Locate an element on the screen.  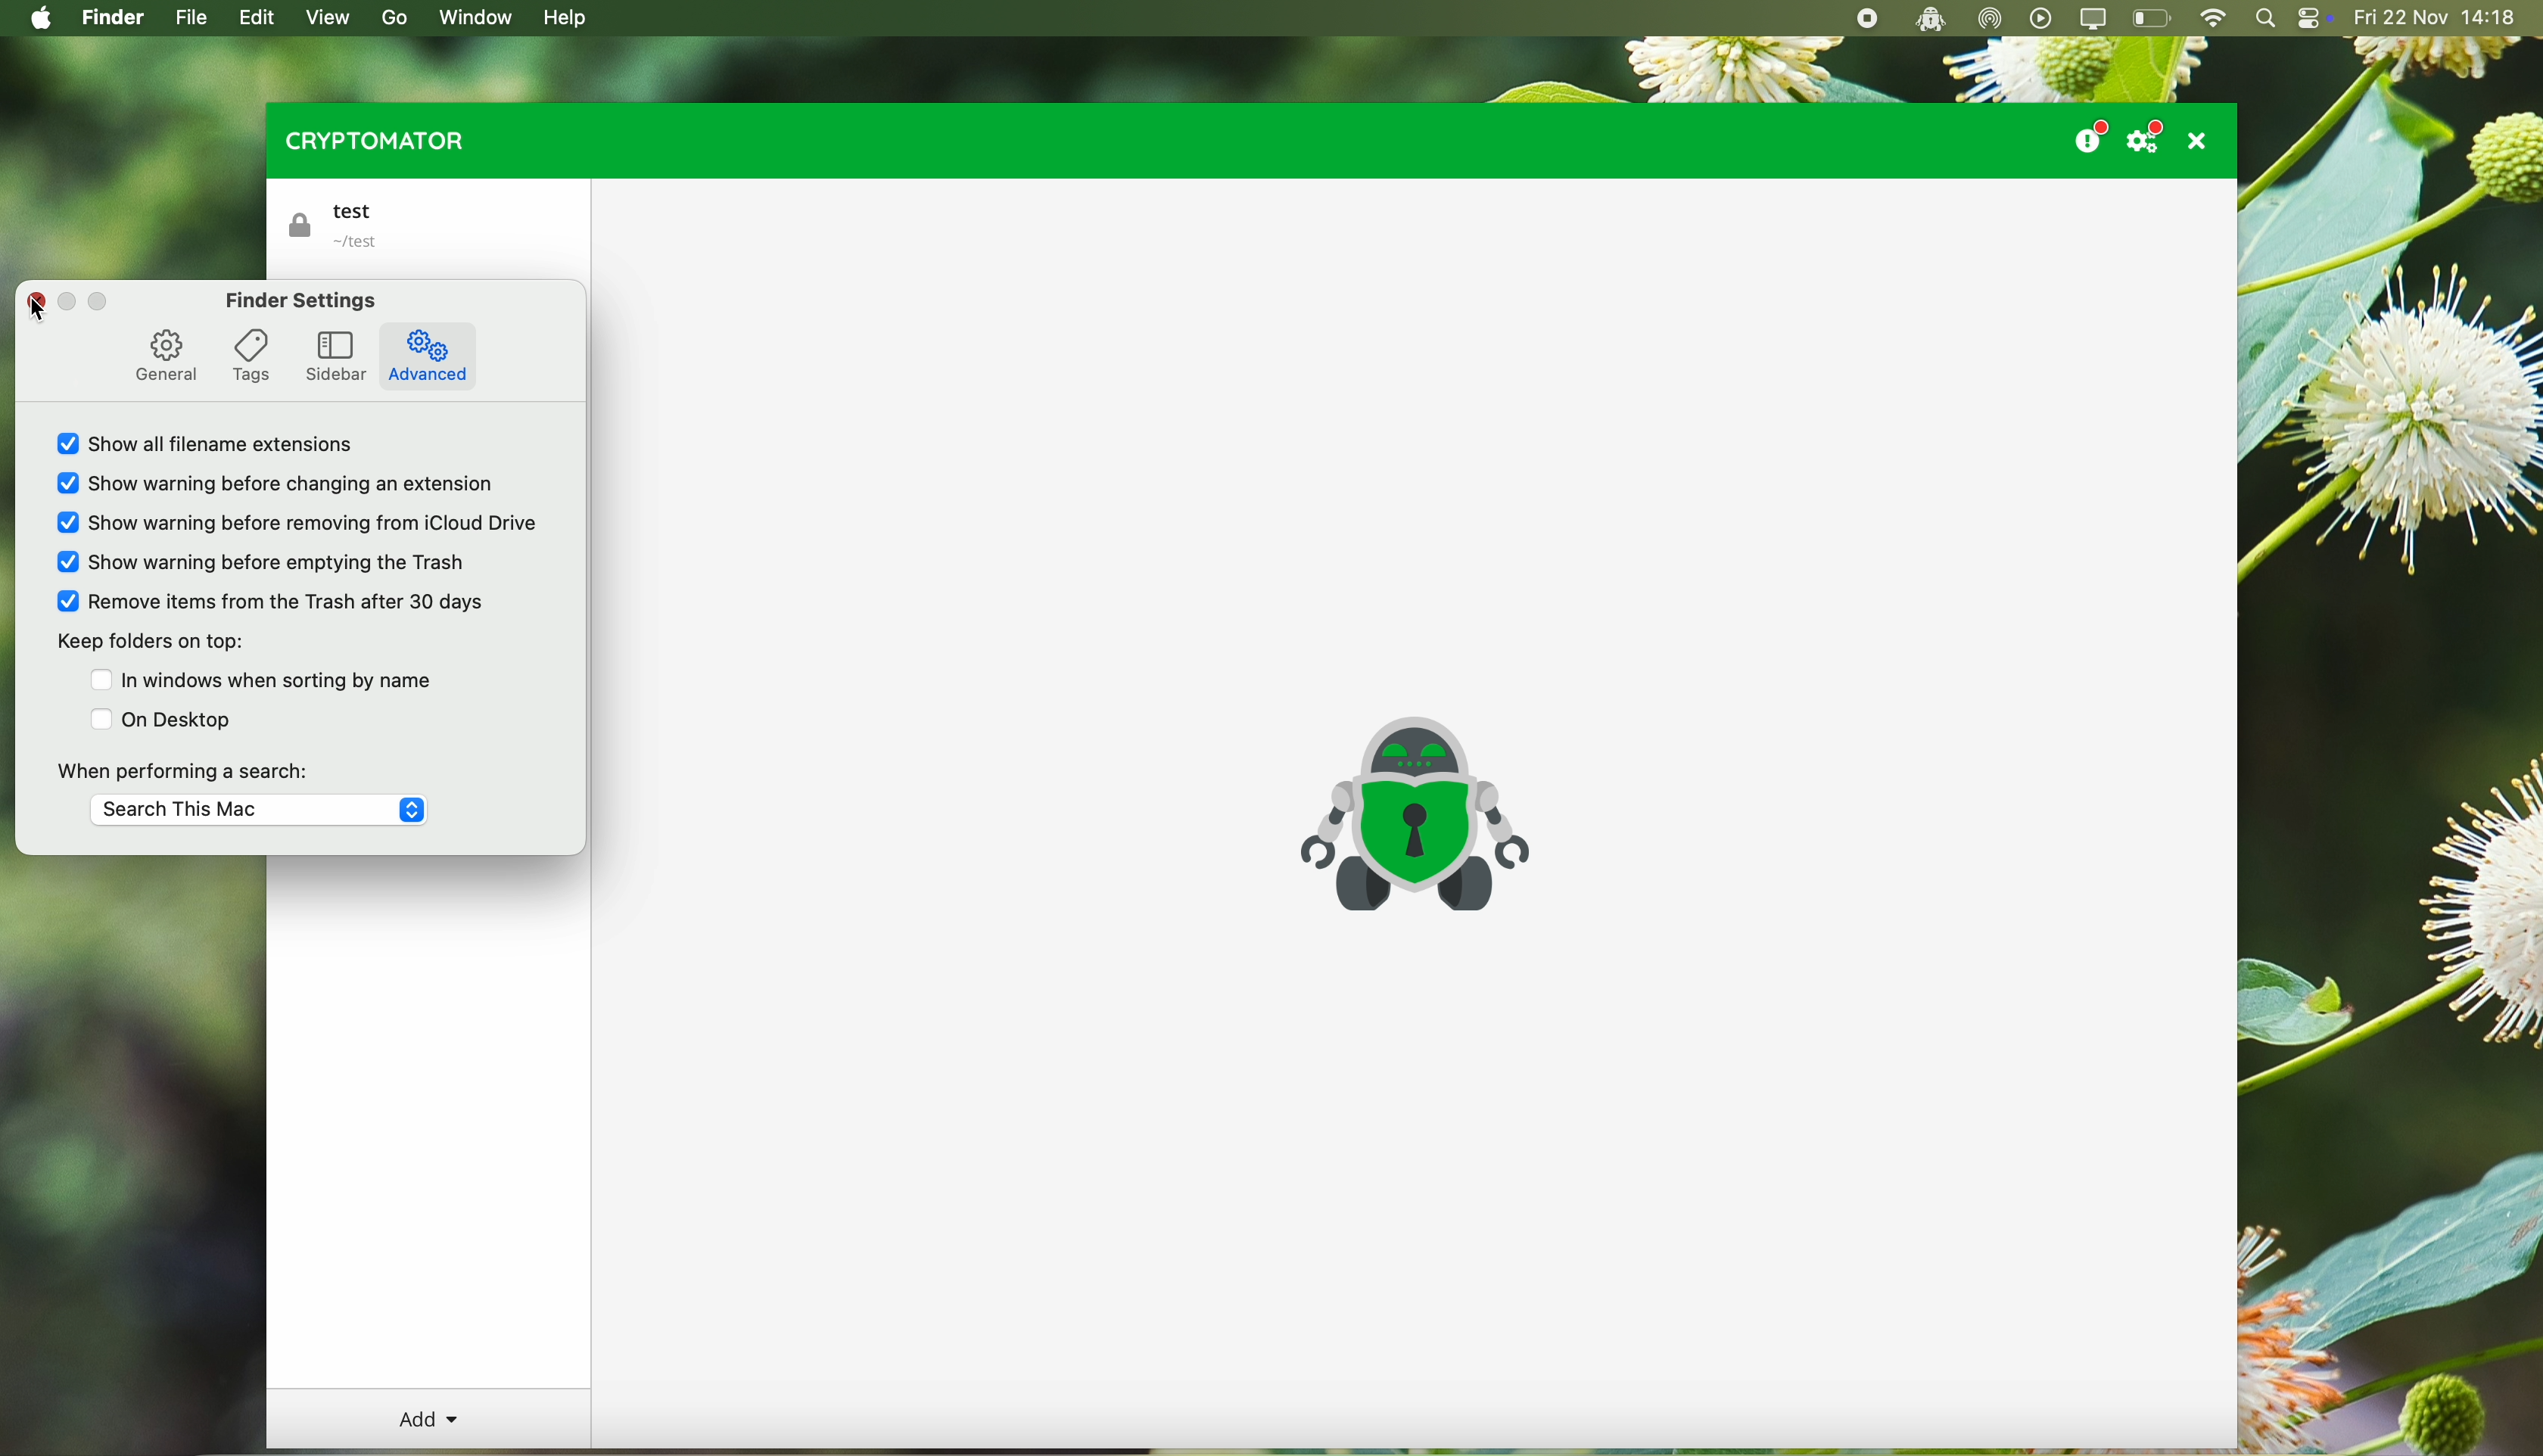
In windows when sorting by name is located at coordinates (260, 678).